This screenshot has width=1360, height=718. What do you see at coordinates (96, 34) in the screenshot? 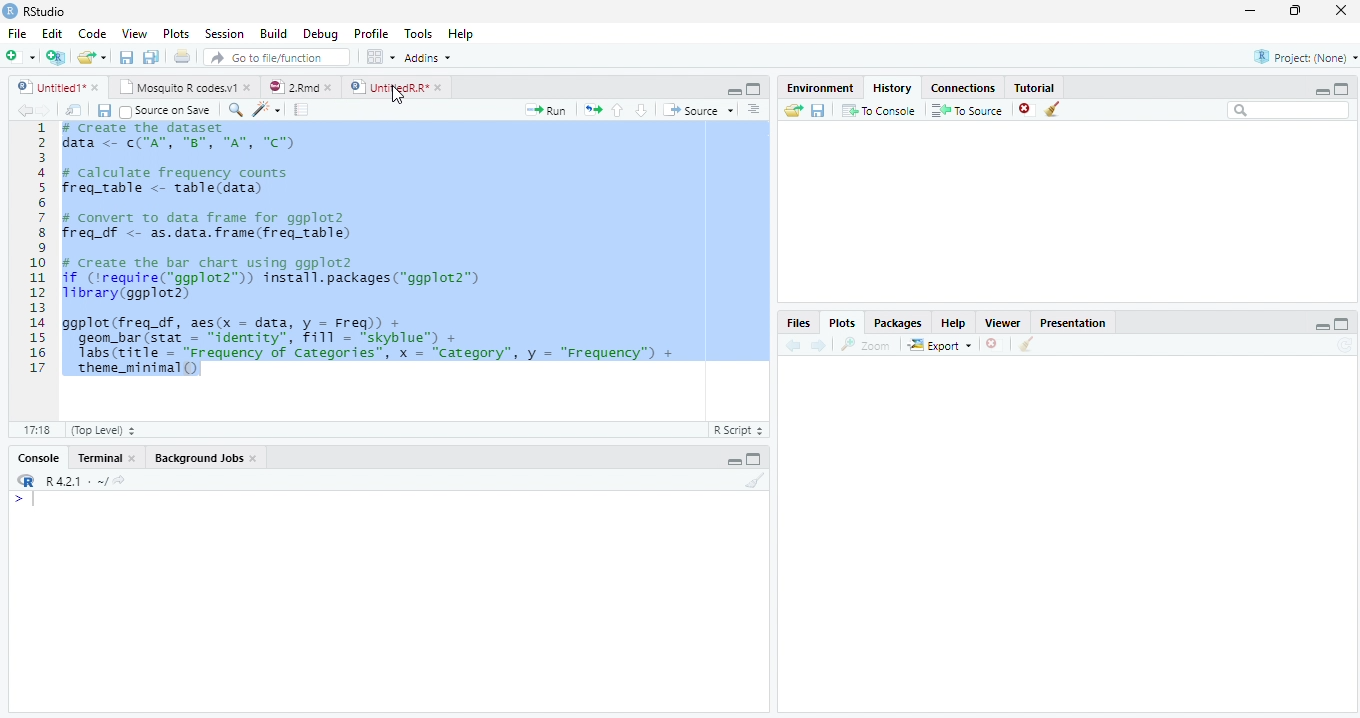
I see `Code` at bounding box center [96, 34].